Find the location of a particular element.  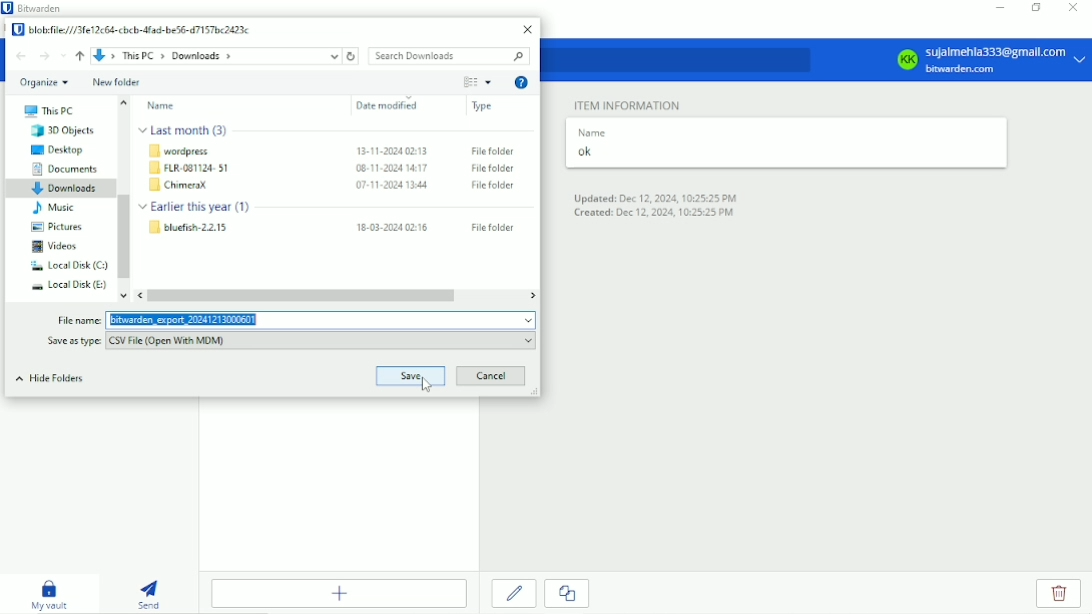

Local disk (C:) is located at coordinates (65, 266).